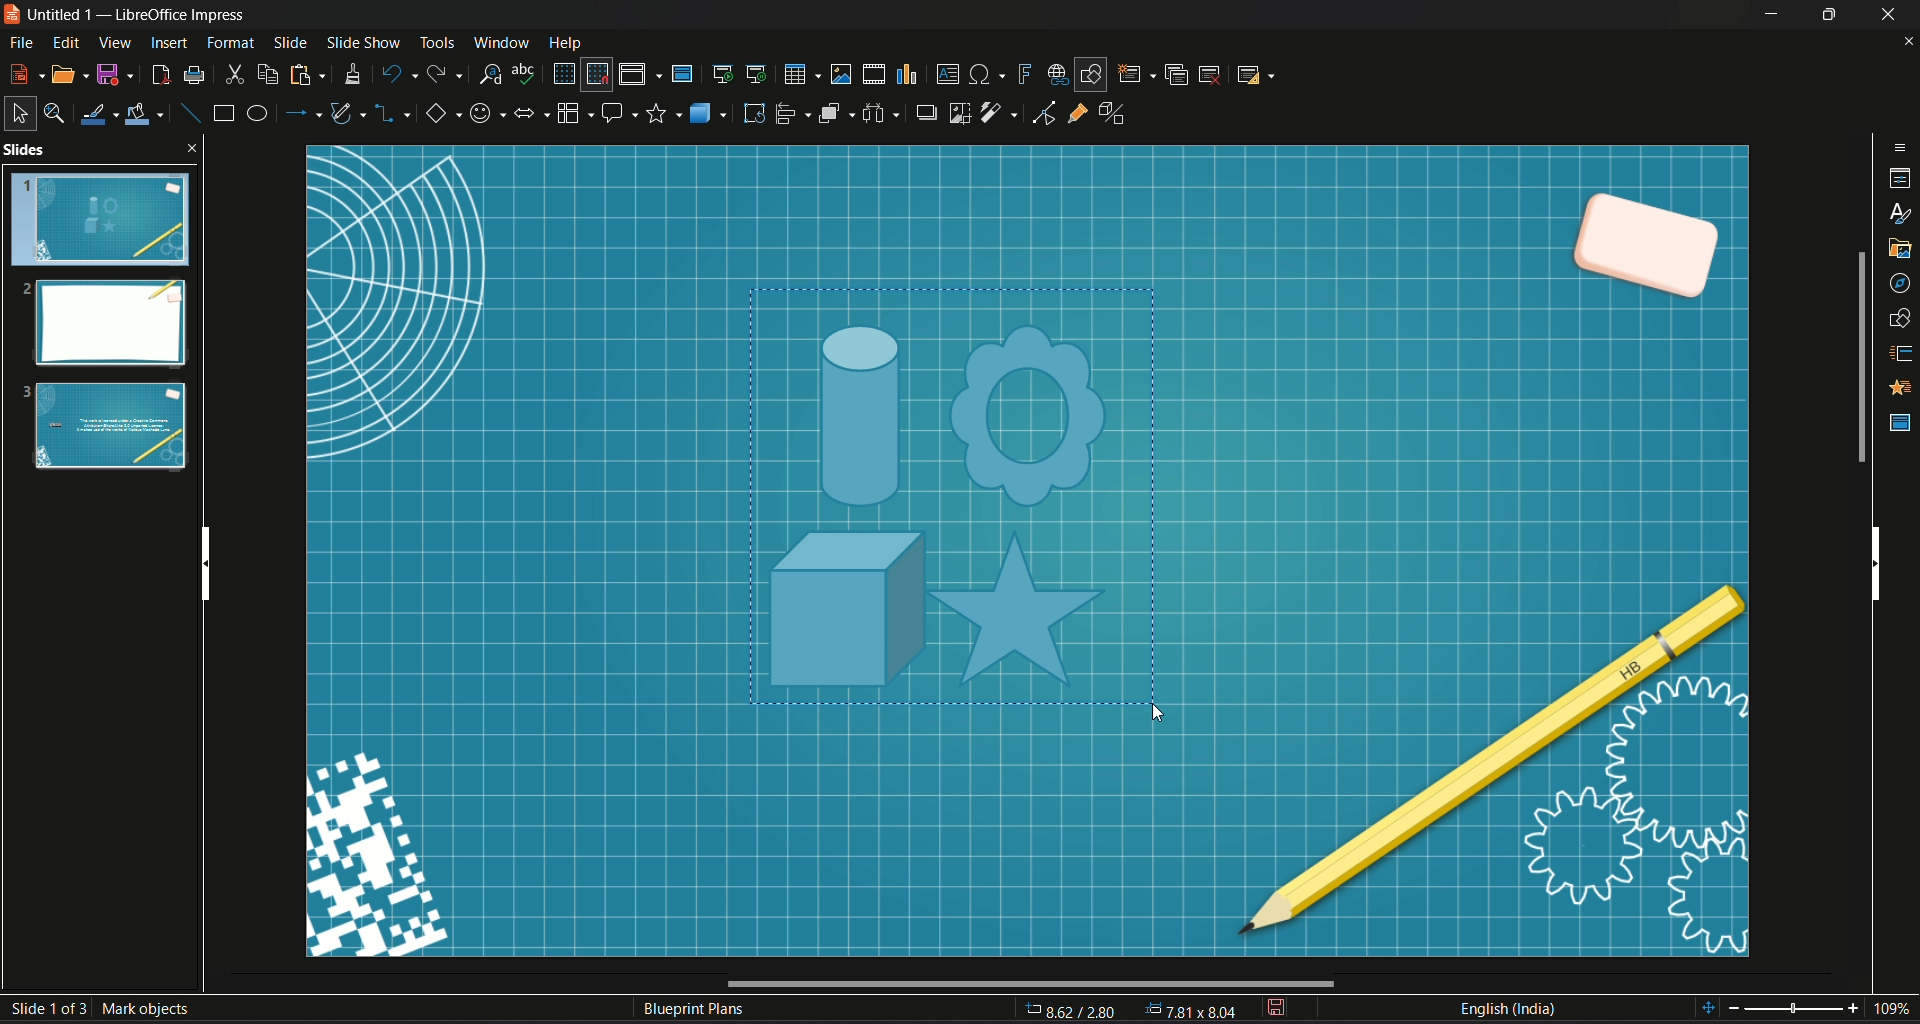 The height and width of the screenshot is (1024, 1920). What do you see at coordinates (445, 72) in the screenshot?
I see `redo` at bounding box center [445, 72].